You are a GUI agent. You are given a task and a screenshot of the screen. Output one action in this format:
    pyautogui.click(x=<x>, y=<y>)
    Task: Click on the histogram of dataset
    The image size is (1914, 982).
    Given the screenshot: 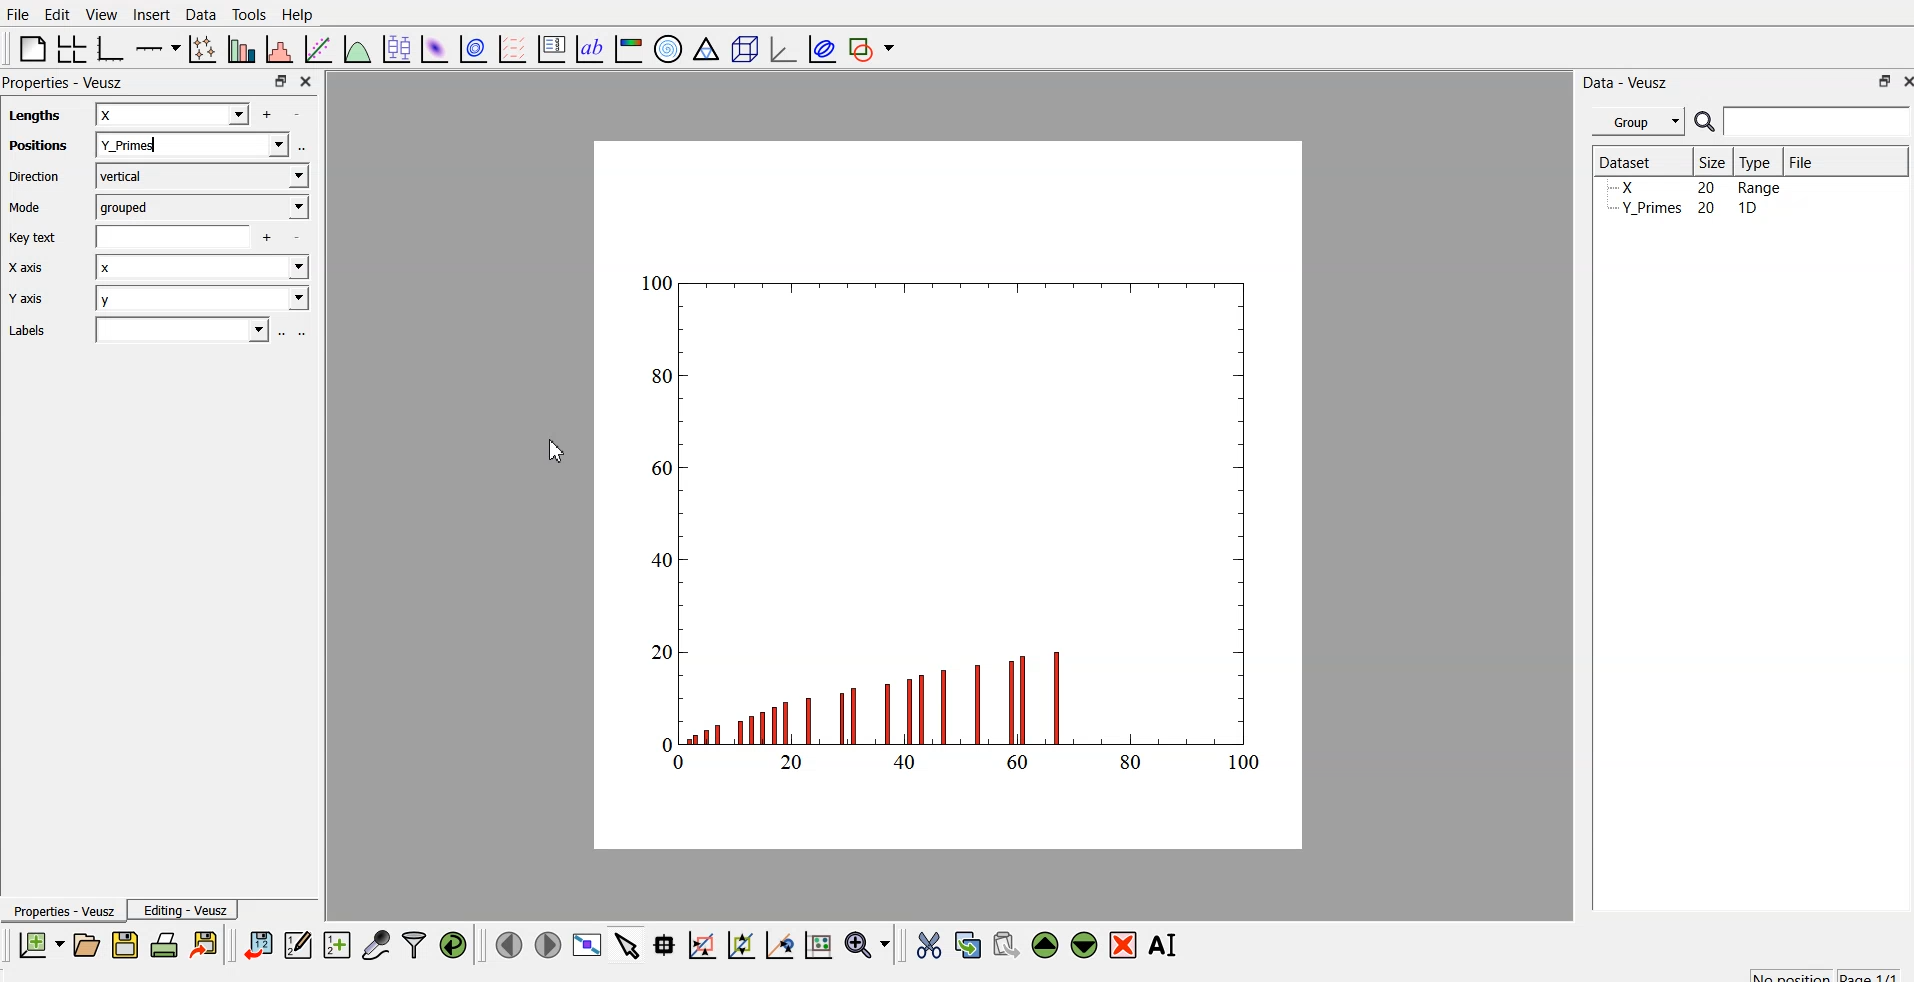 What is the action you would take?
    pyautogui.click(x=278, y=50)
    